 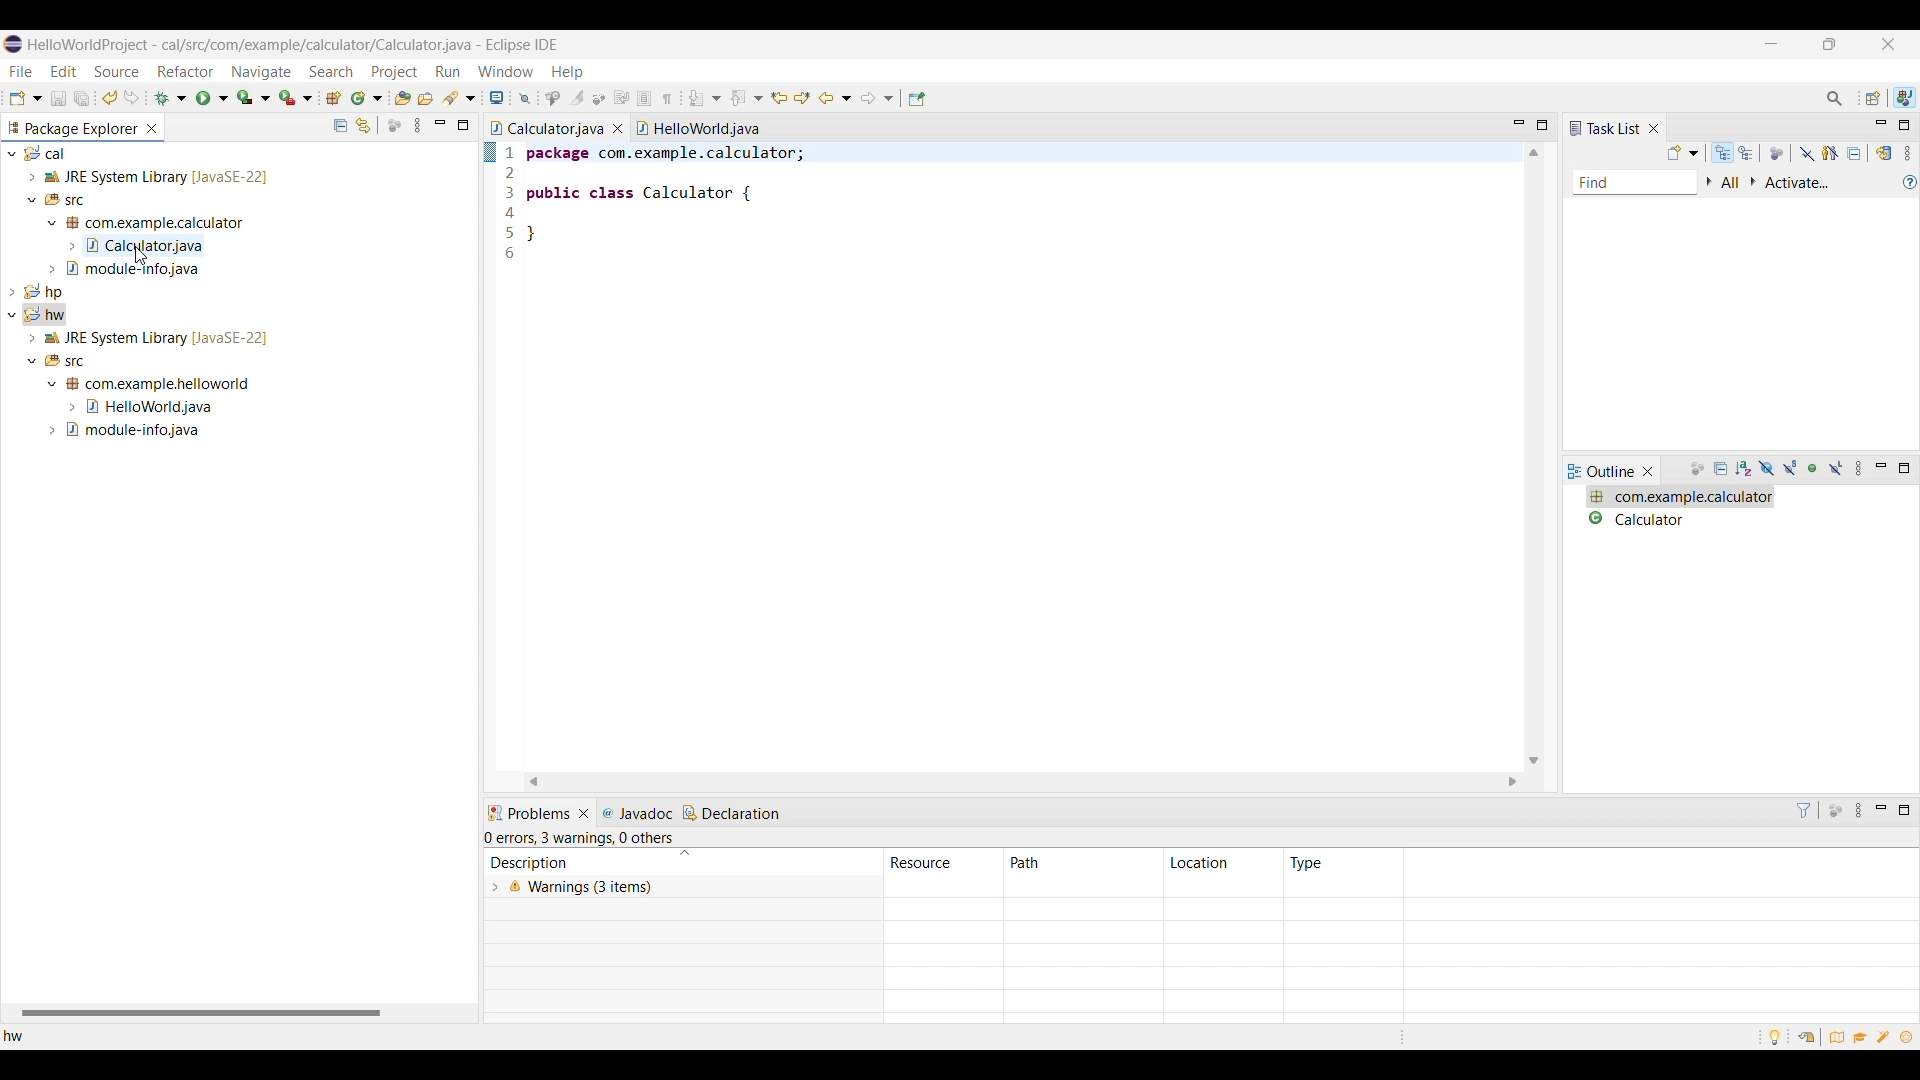 What do you see at coordinates (1635, 184) in the screenshot?
I see `Find` at bounding box center [1635, 184].